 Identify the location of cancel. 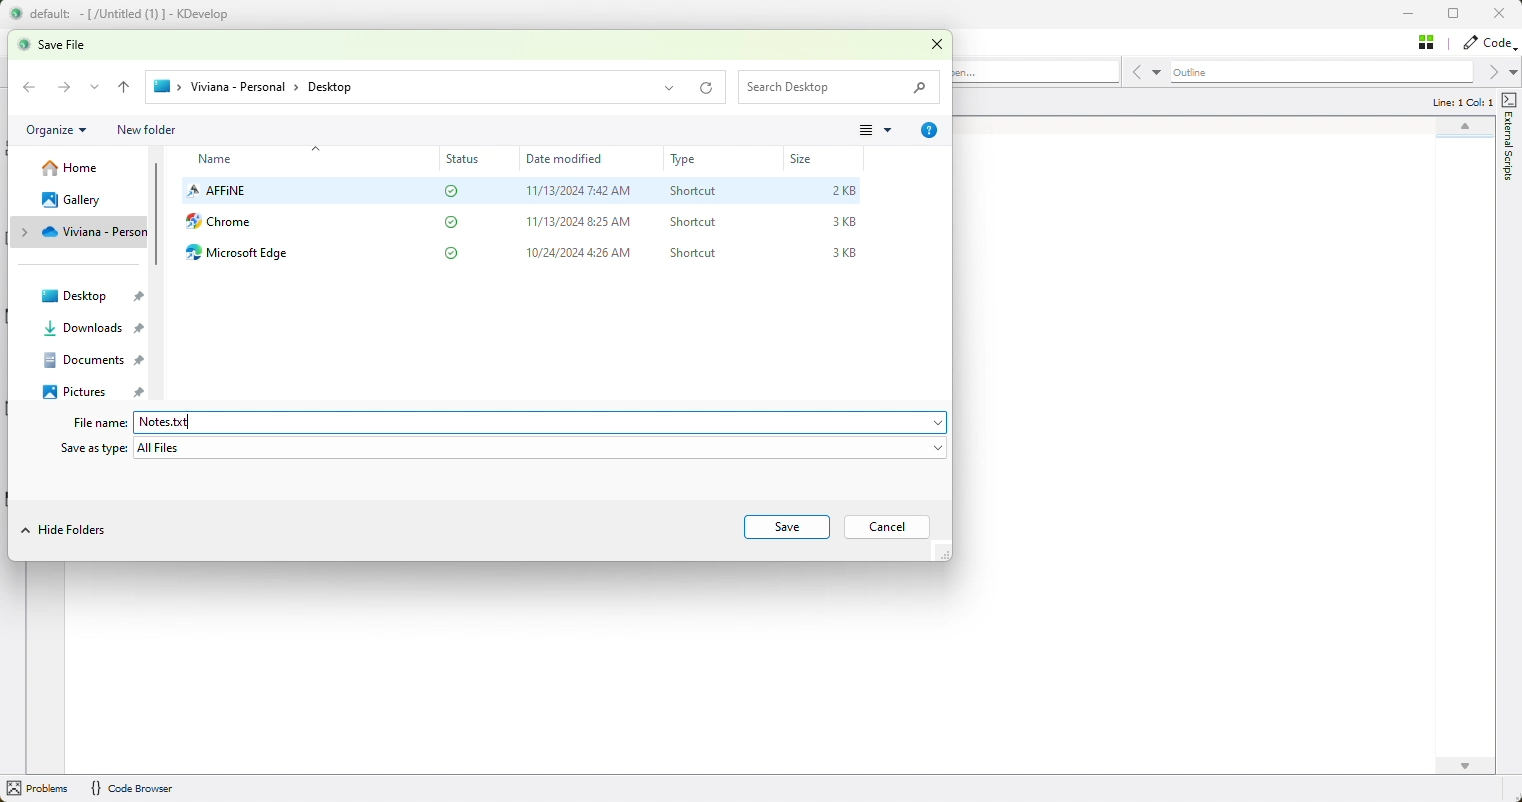
(884, 526).